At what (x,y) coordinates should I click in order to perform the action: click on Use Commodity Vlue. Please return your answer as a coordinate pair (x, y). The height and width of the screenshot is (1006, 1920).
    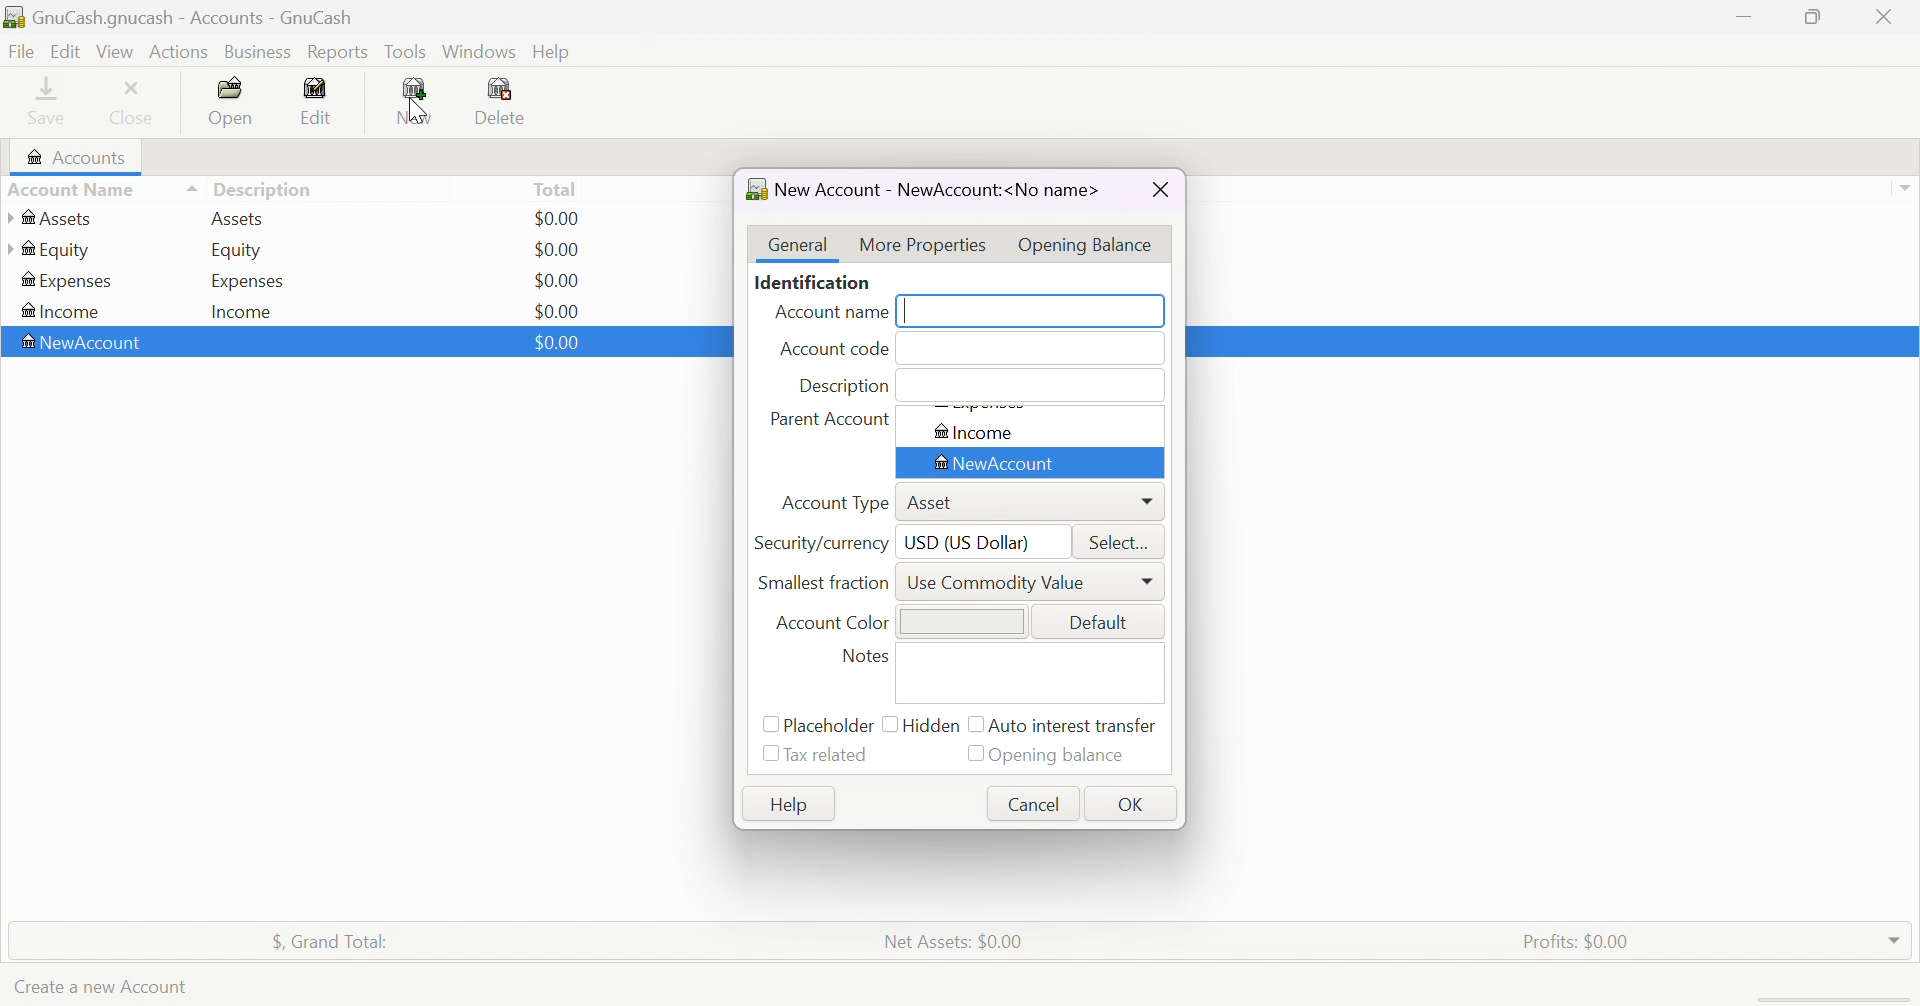
    Looking at the image, I should click on (998, 583).